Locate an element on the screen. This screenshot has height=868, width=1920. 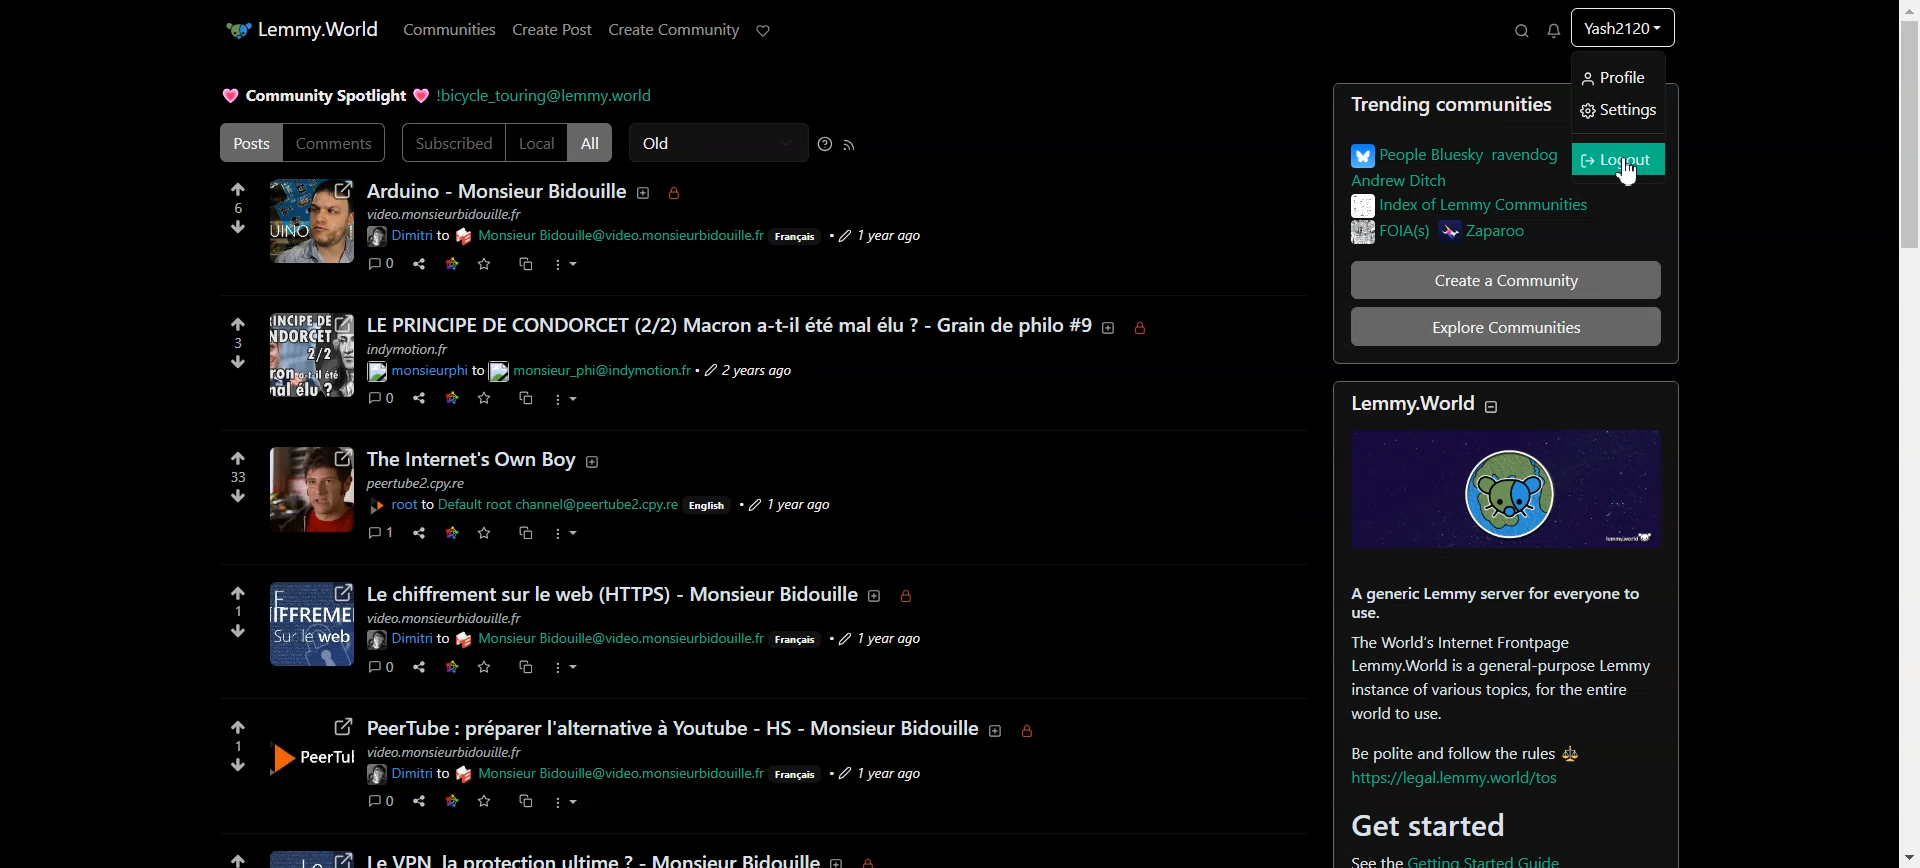
Text is located at coordinates (323, 97).